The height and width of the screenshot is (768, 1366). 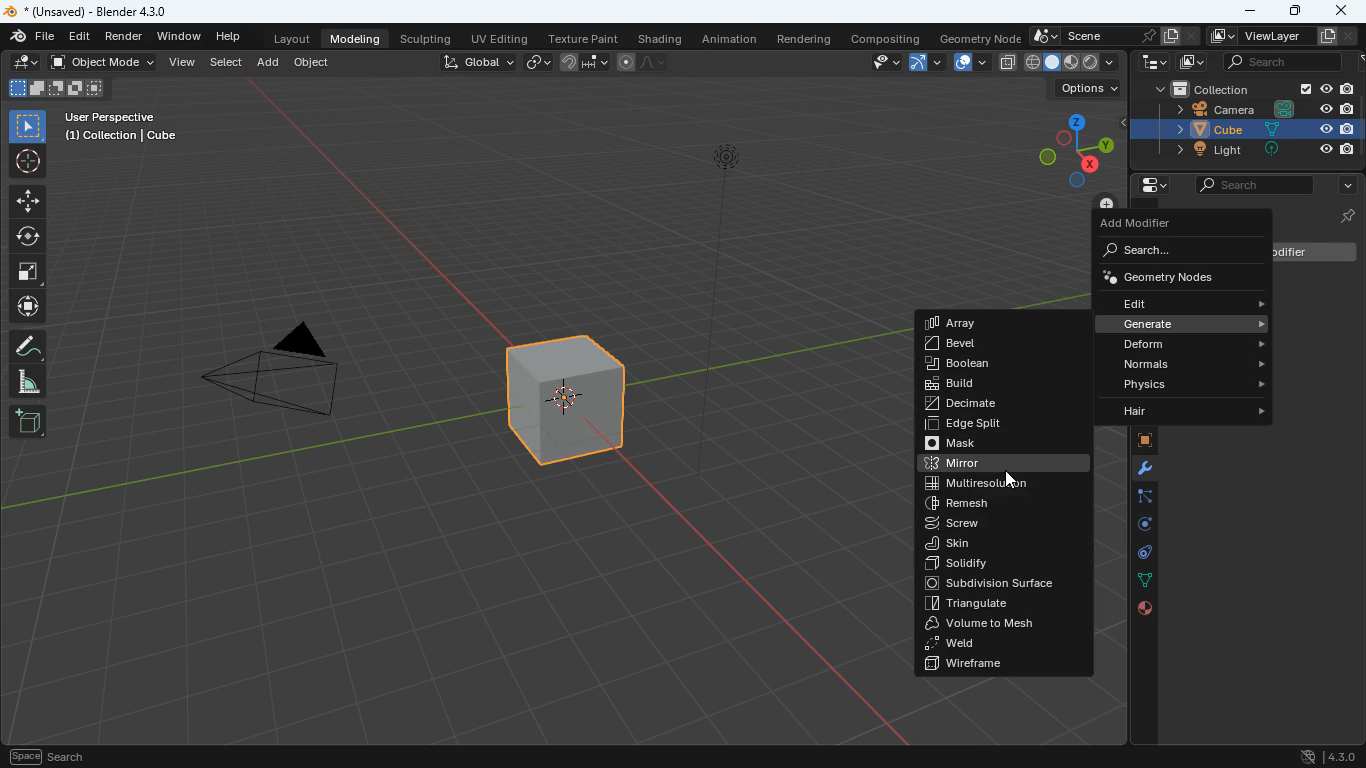 What do you see at coordinates (1001, 444) in the screenshot?
I see `mask` at bounding box center [1001, 444].